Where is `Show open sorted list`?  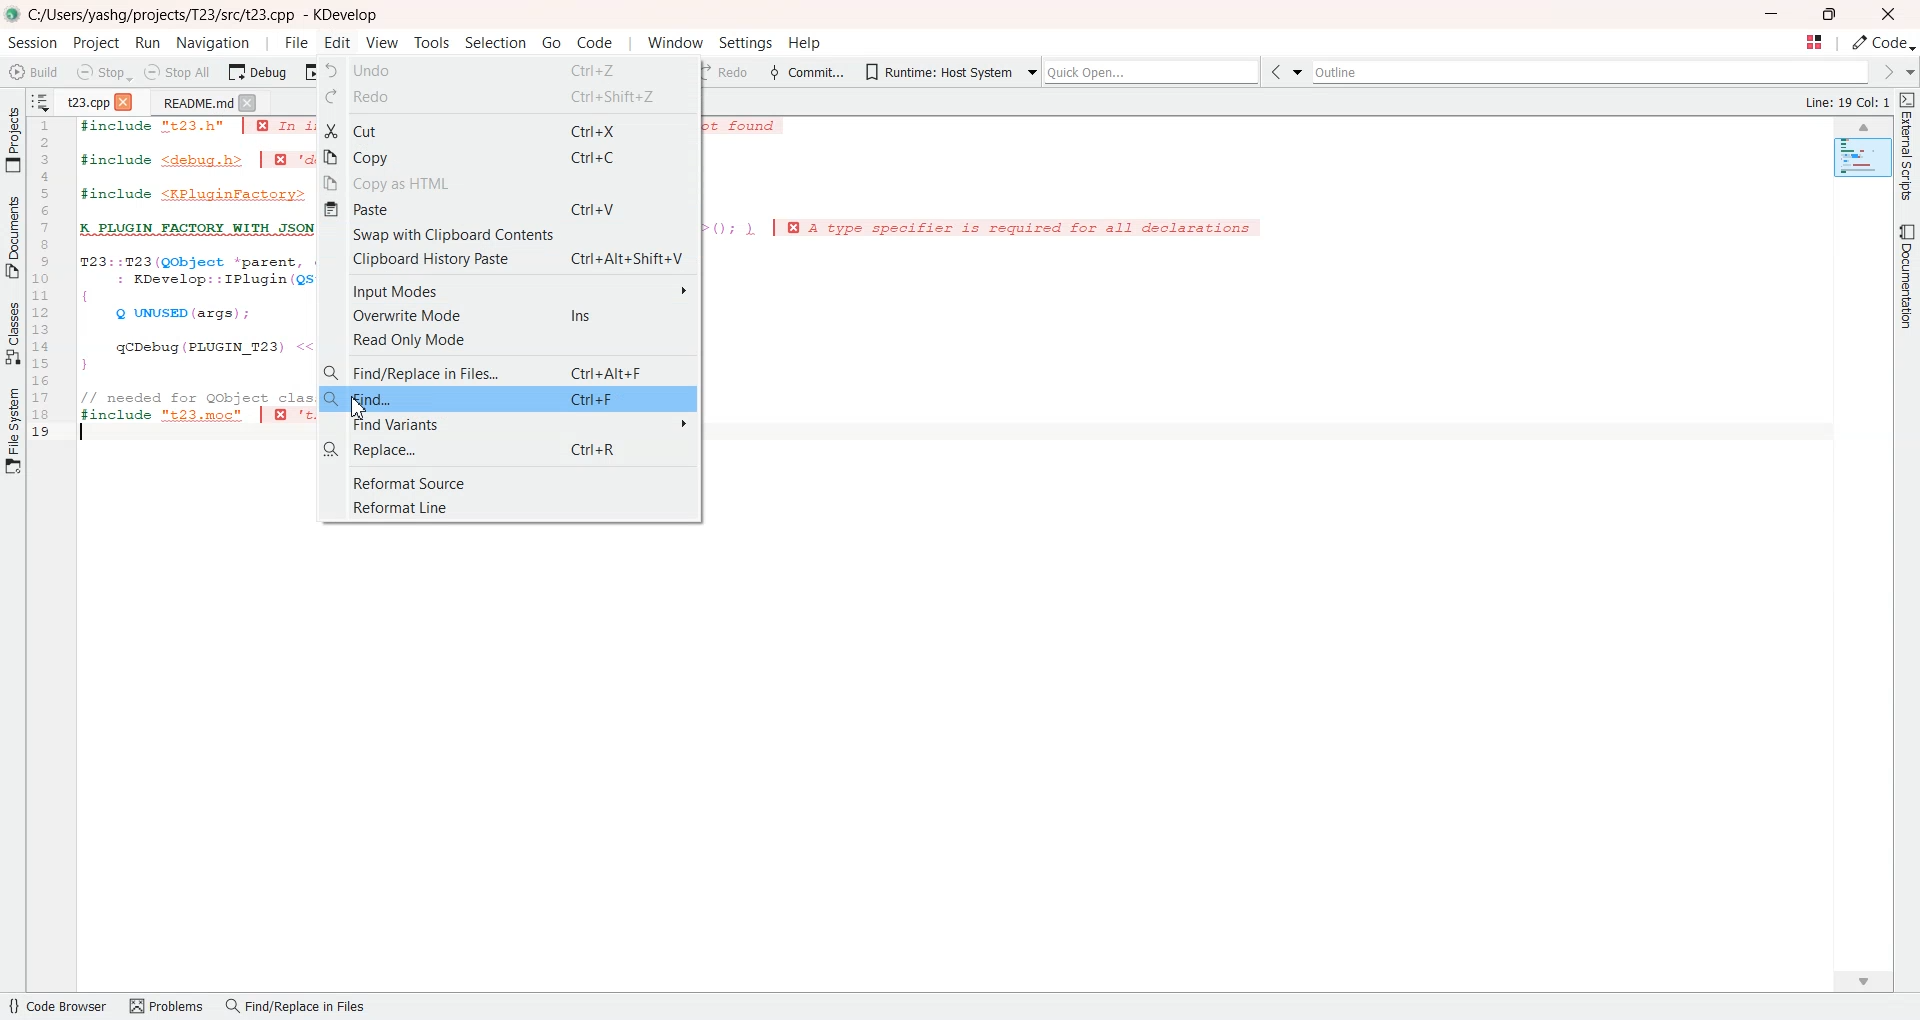 Show open sorted list is located at coordinates (41, 100).